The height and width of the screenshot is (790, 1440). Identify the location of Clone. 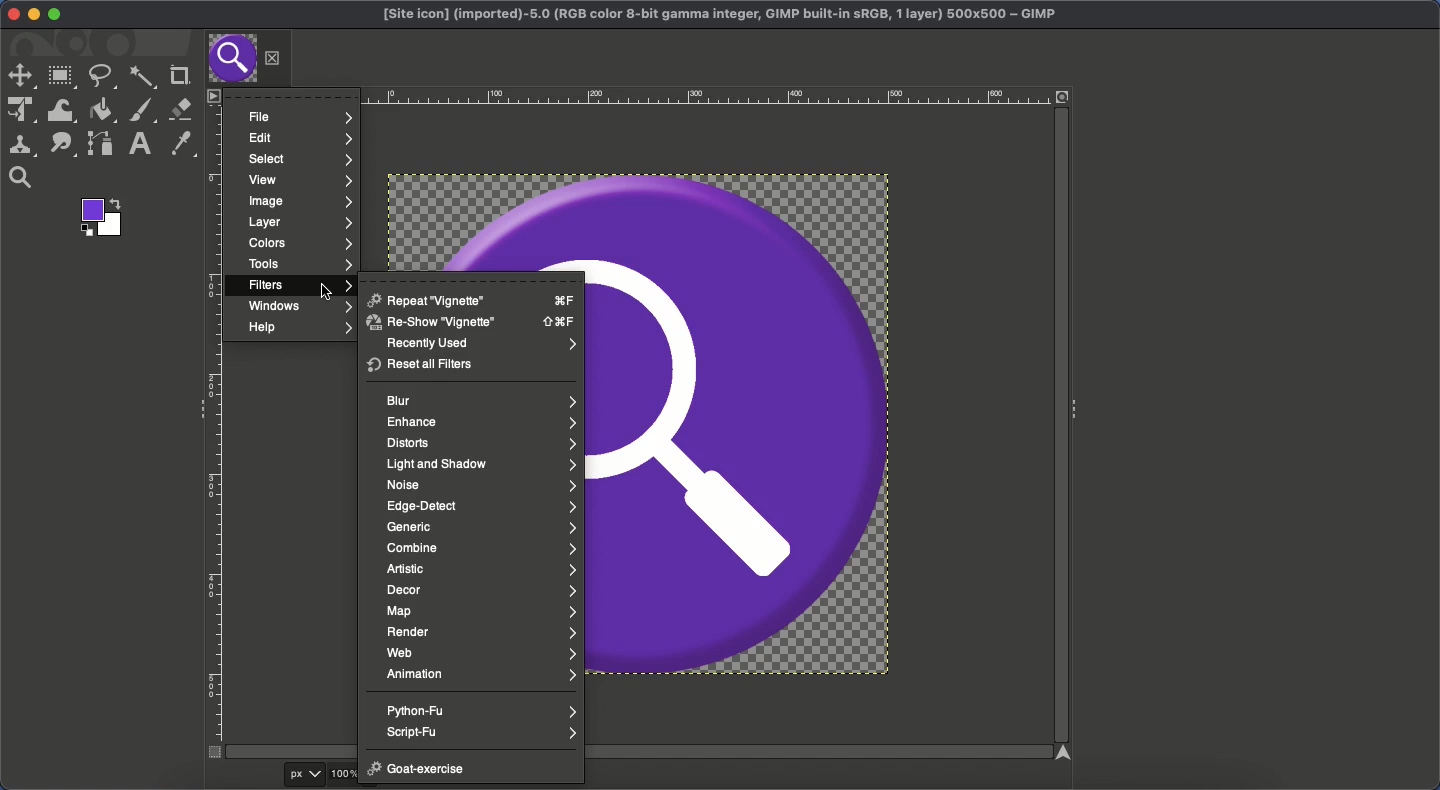
(21, 145).